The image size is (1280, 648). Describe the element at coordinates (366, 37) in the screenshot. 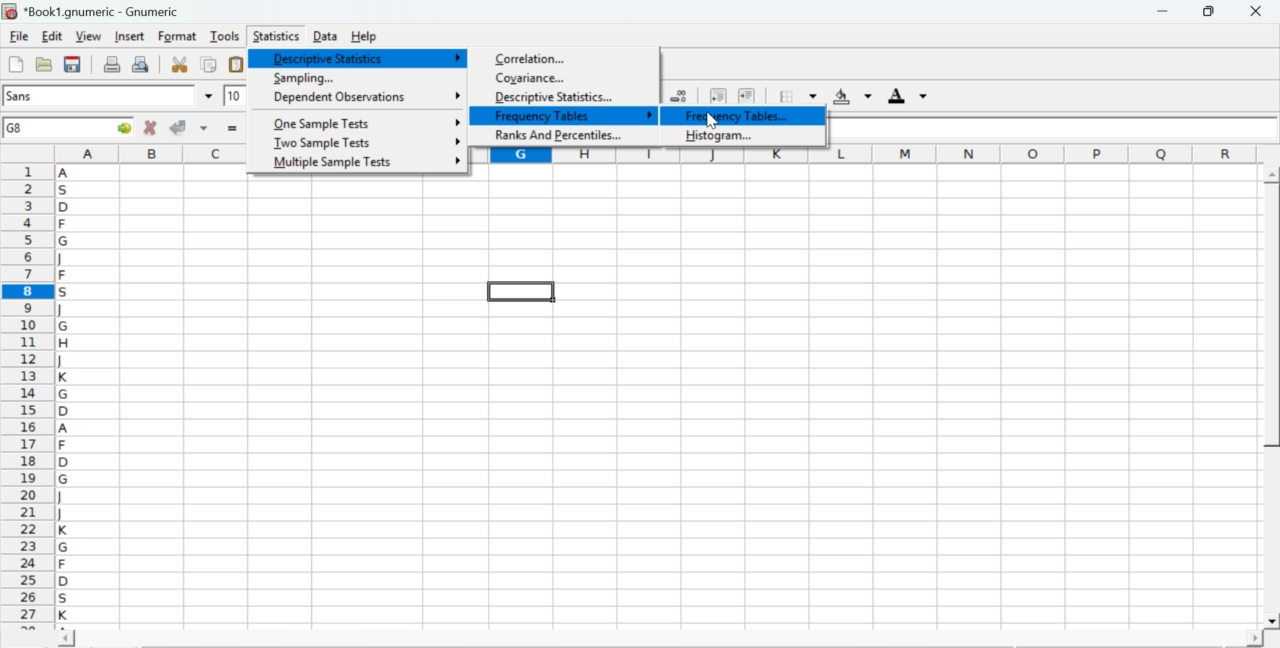

I see `help` at that location.